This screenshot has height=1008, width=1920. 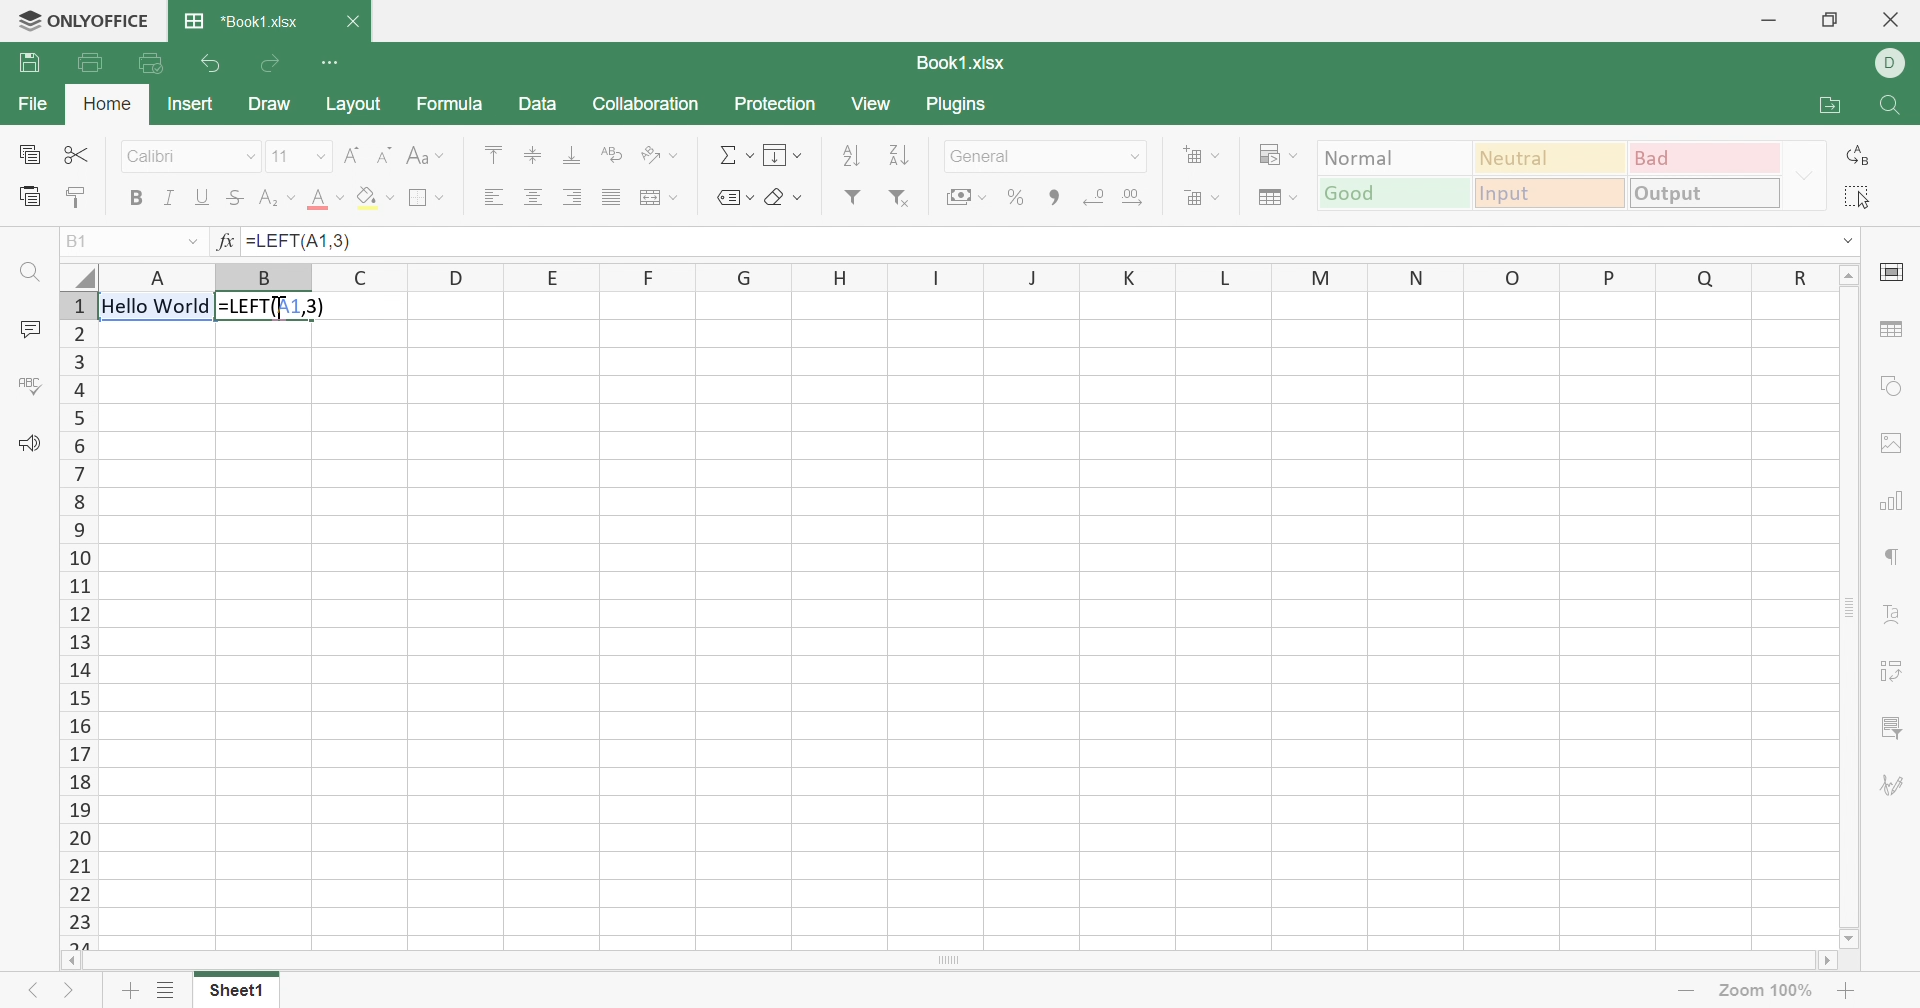 I want to click on Cursor, so click(x=280, y=307).